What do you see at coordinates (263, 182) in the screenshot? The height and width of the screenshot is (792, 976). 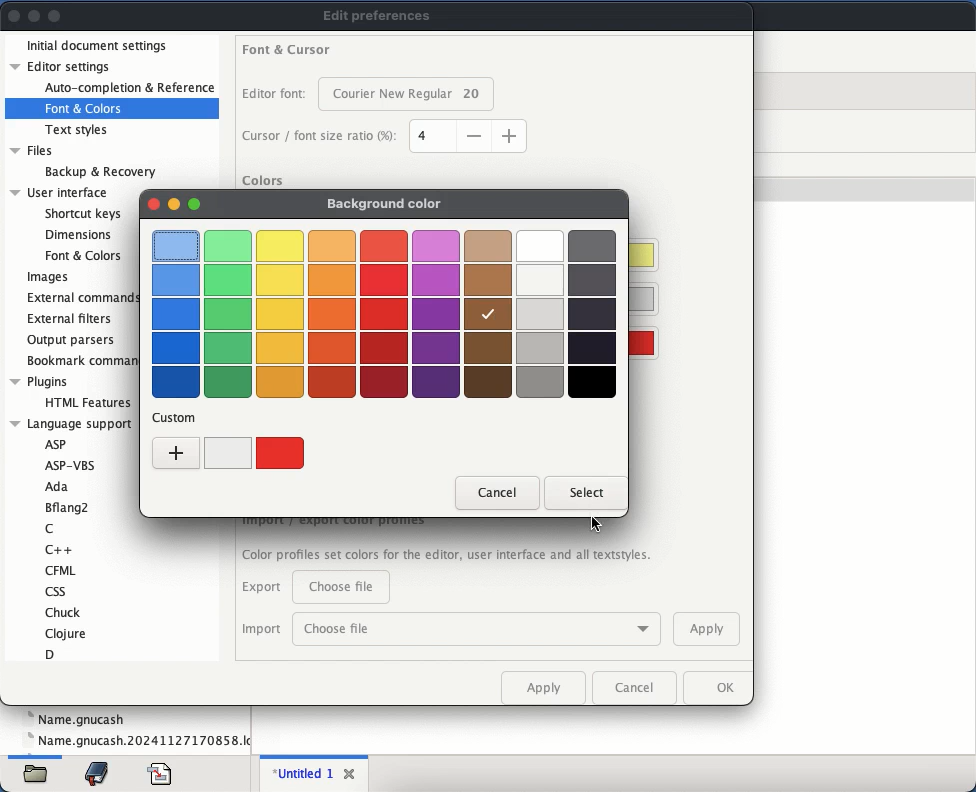 I see `colors` at bounding box center [263, 182].